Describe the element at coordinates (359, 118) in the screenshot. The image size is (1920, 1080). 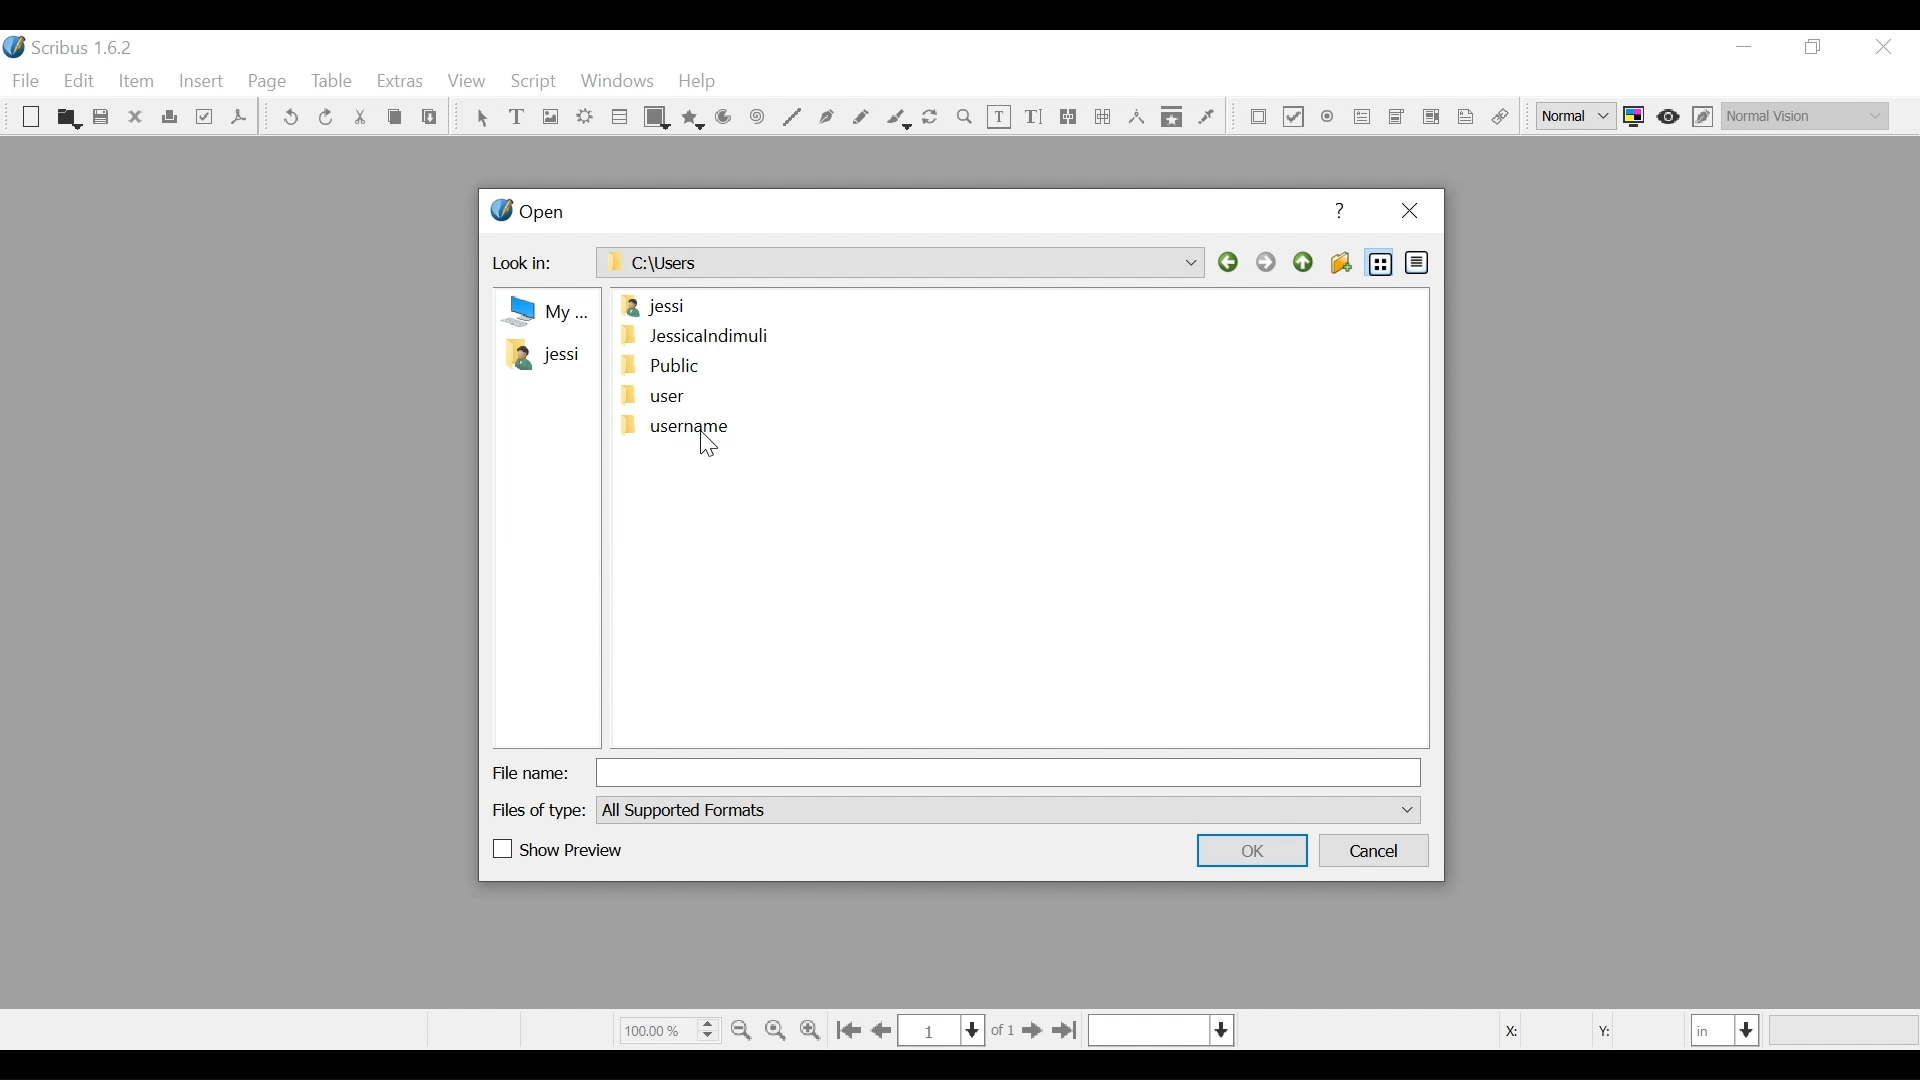
I see `Cut` at that location.